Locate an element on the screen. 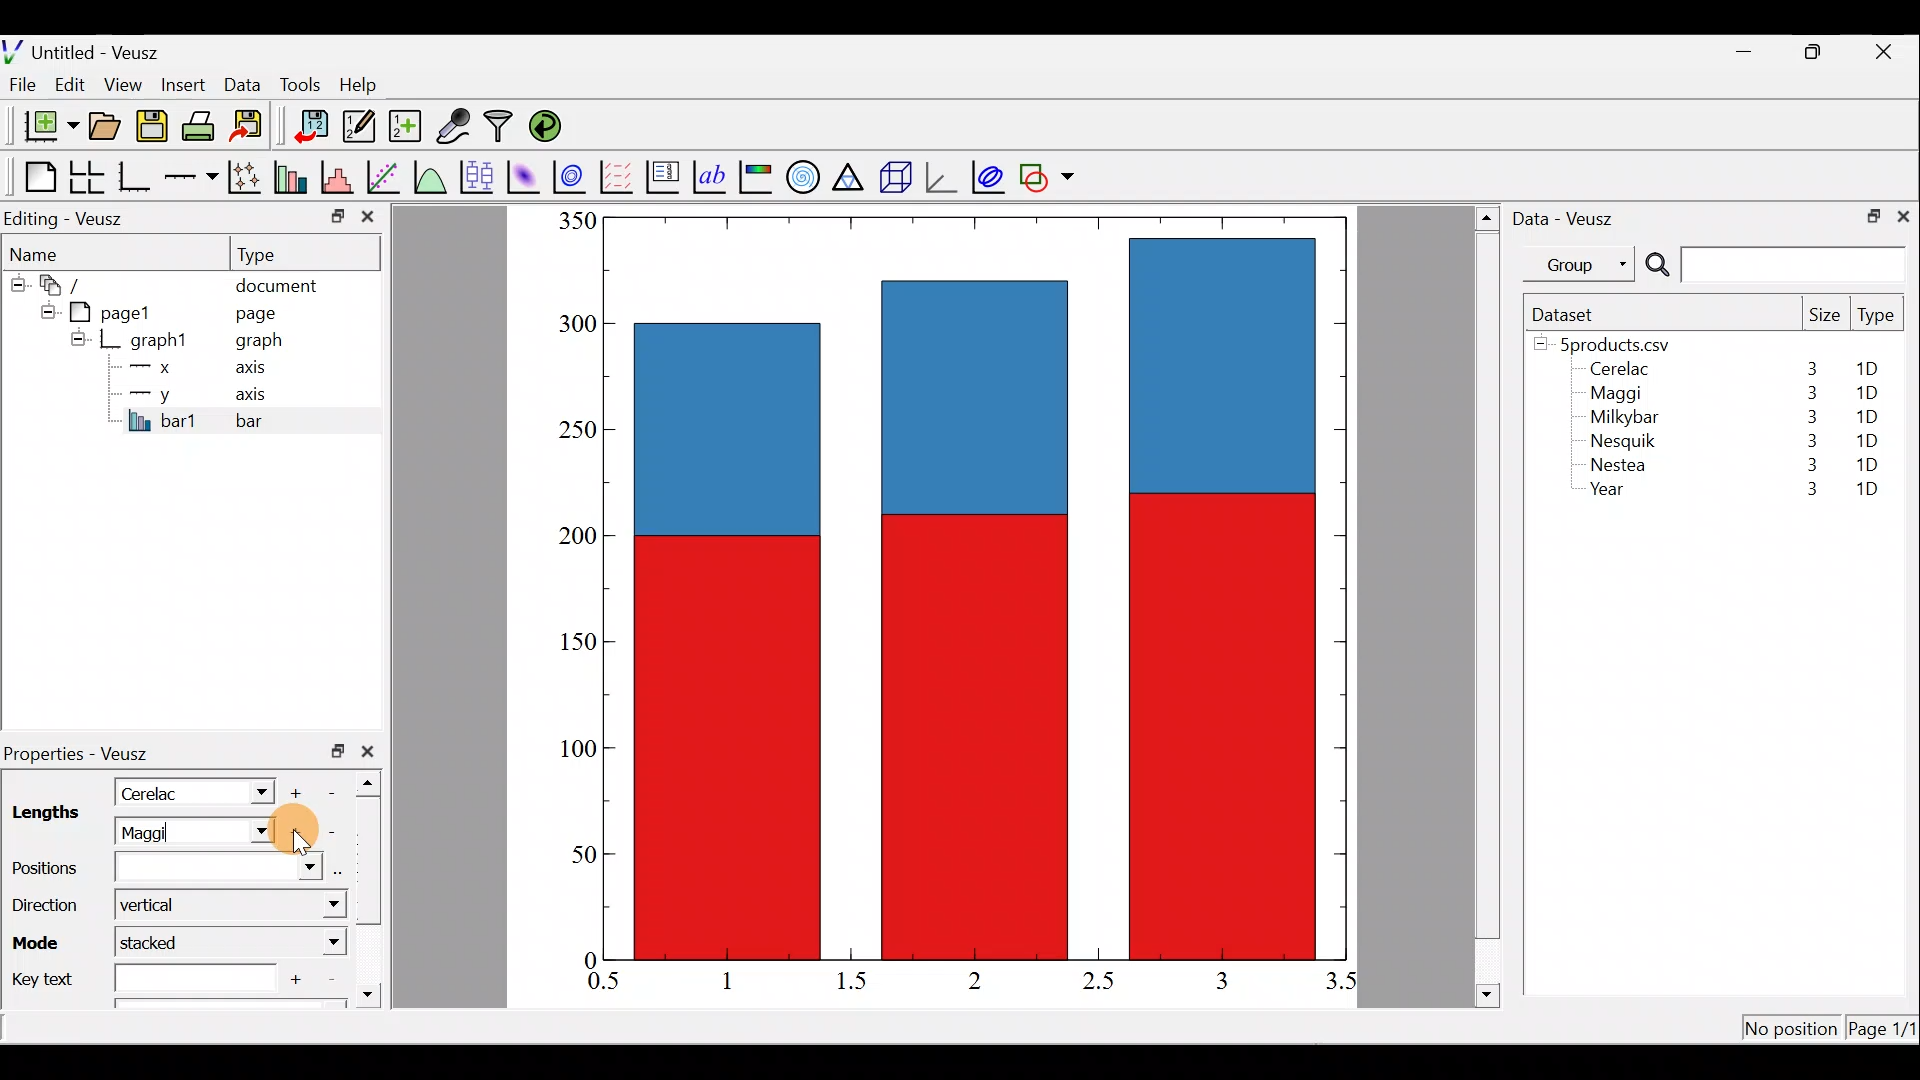  File is located at coordinates (19, 85).